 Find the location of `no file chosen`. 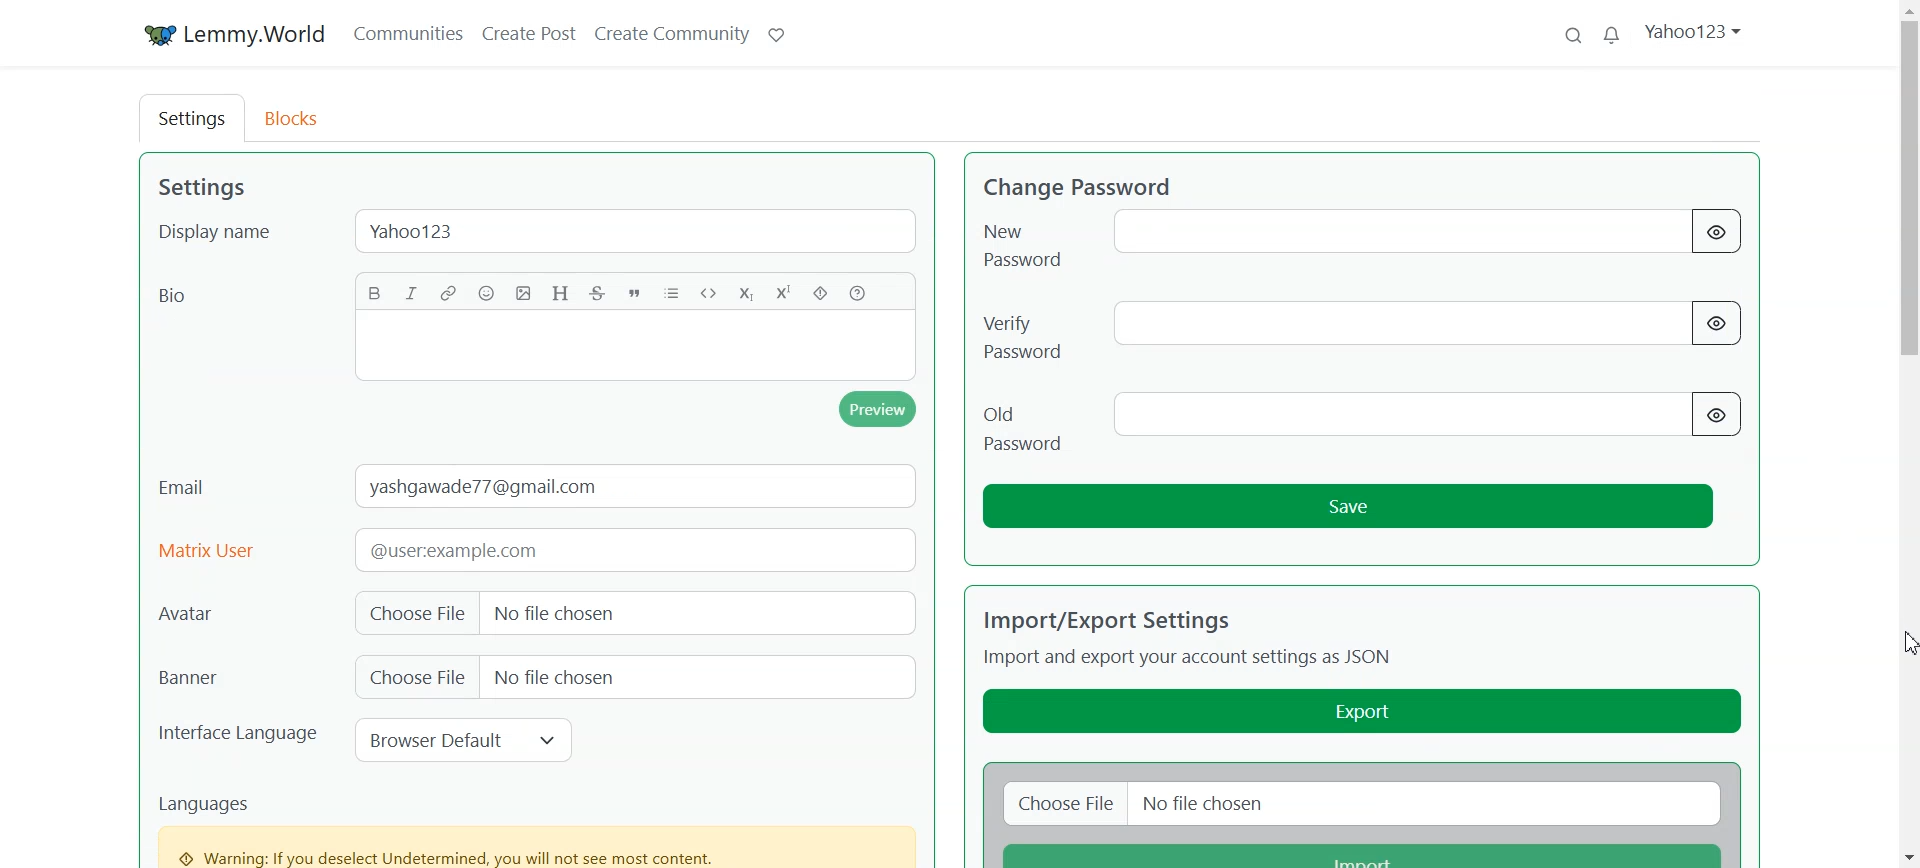

no file chosen is located at coordinates (689, 678).